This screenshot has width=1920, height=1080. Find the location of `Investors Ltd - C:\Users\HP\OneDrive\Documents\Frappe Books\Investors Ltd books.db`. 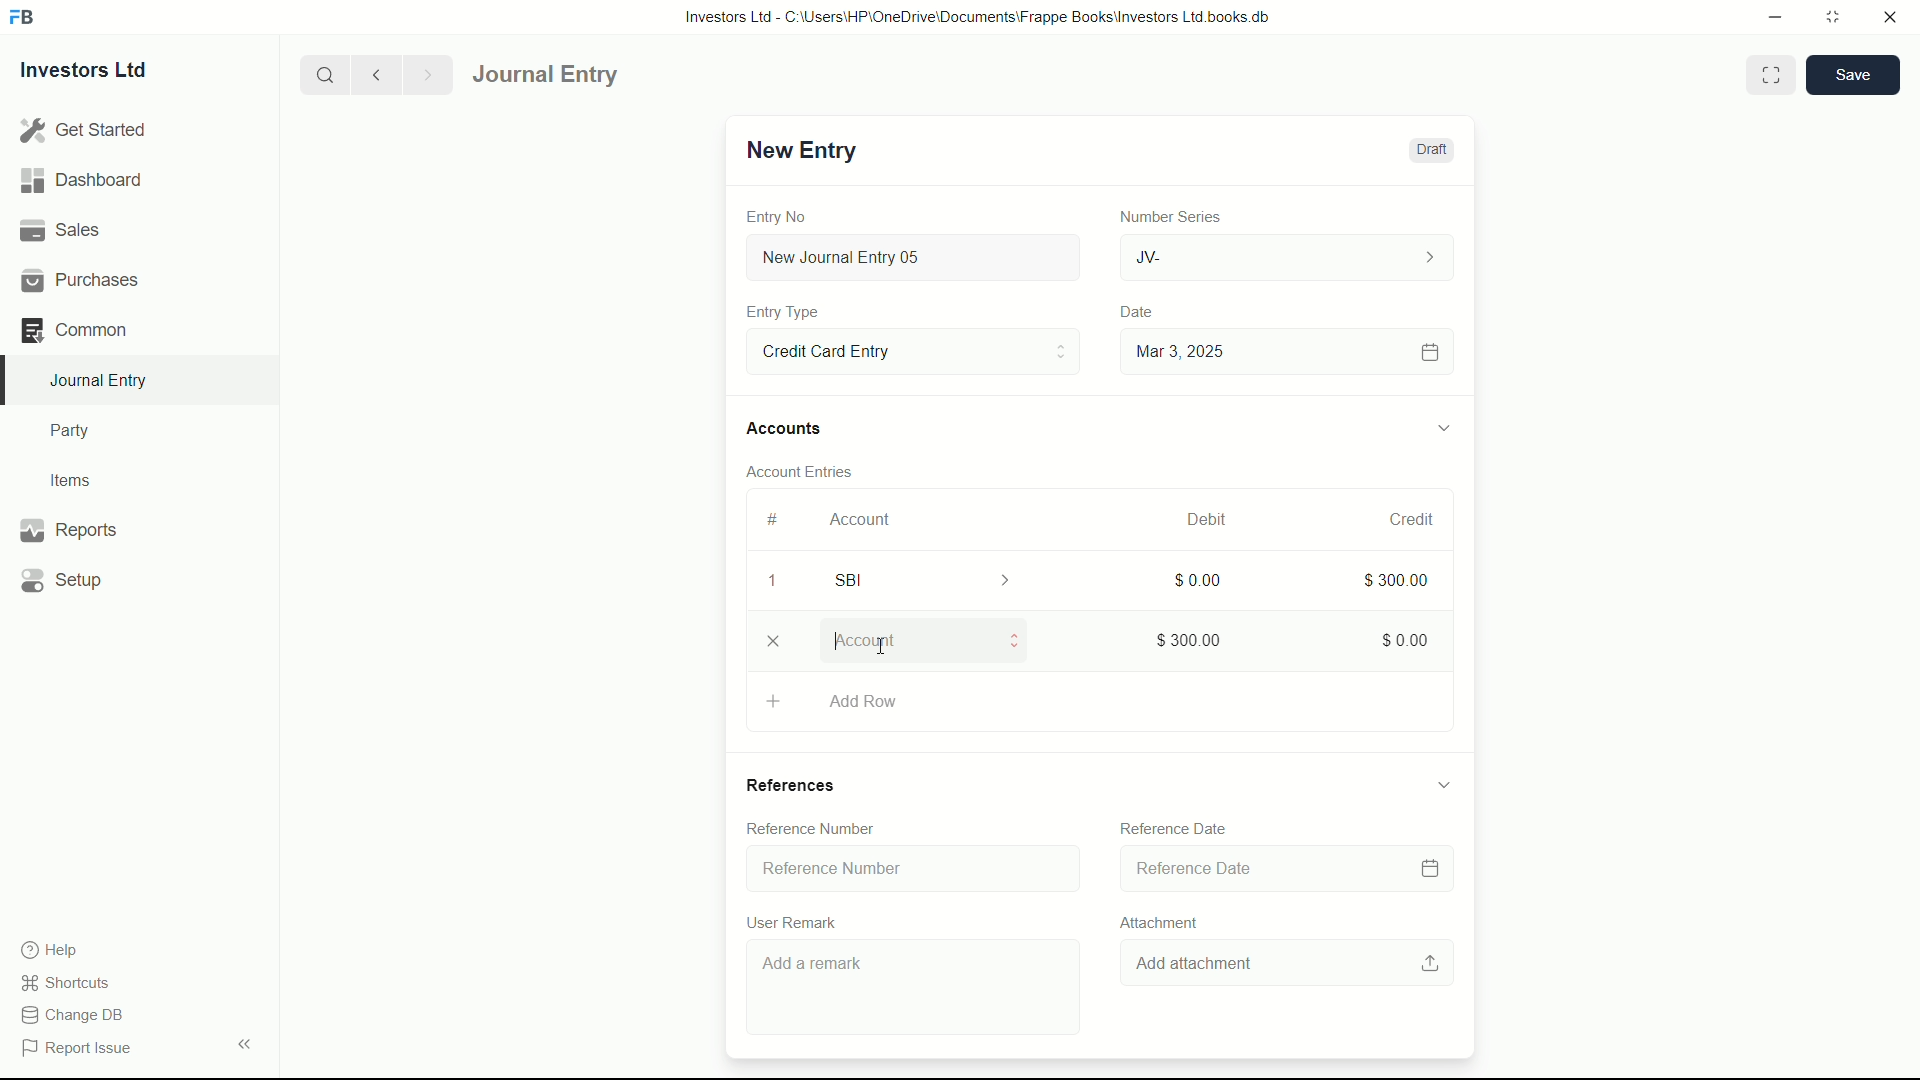

Investors Ltd - C:\Users\HP\OneDrive\Documents\Frappe Books\Investors Ltd books.db is located at coordinates (980, 16).